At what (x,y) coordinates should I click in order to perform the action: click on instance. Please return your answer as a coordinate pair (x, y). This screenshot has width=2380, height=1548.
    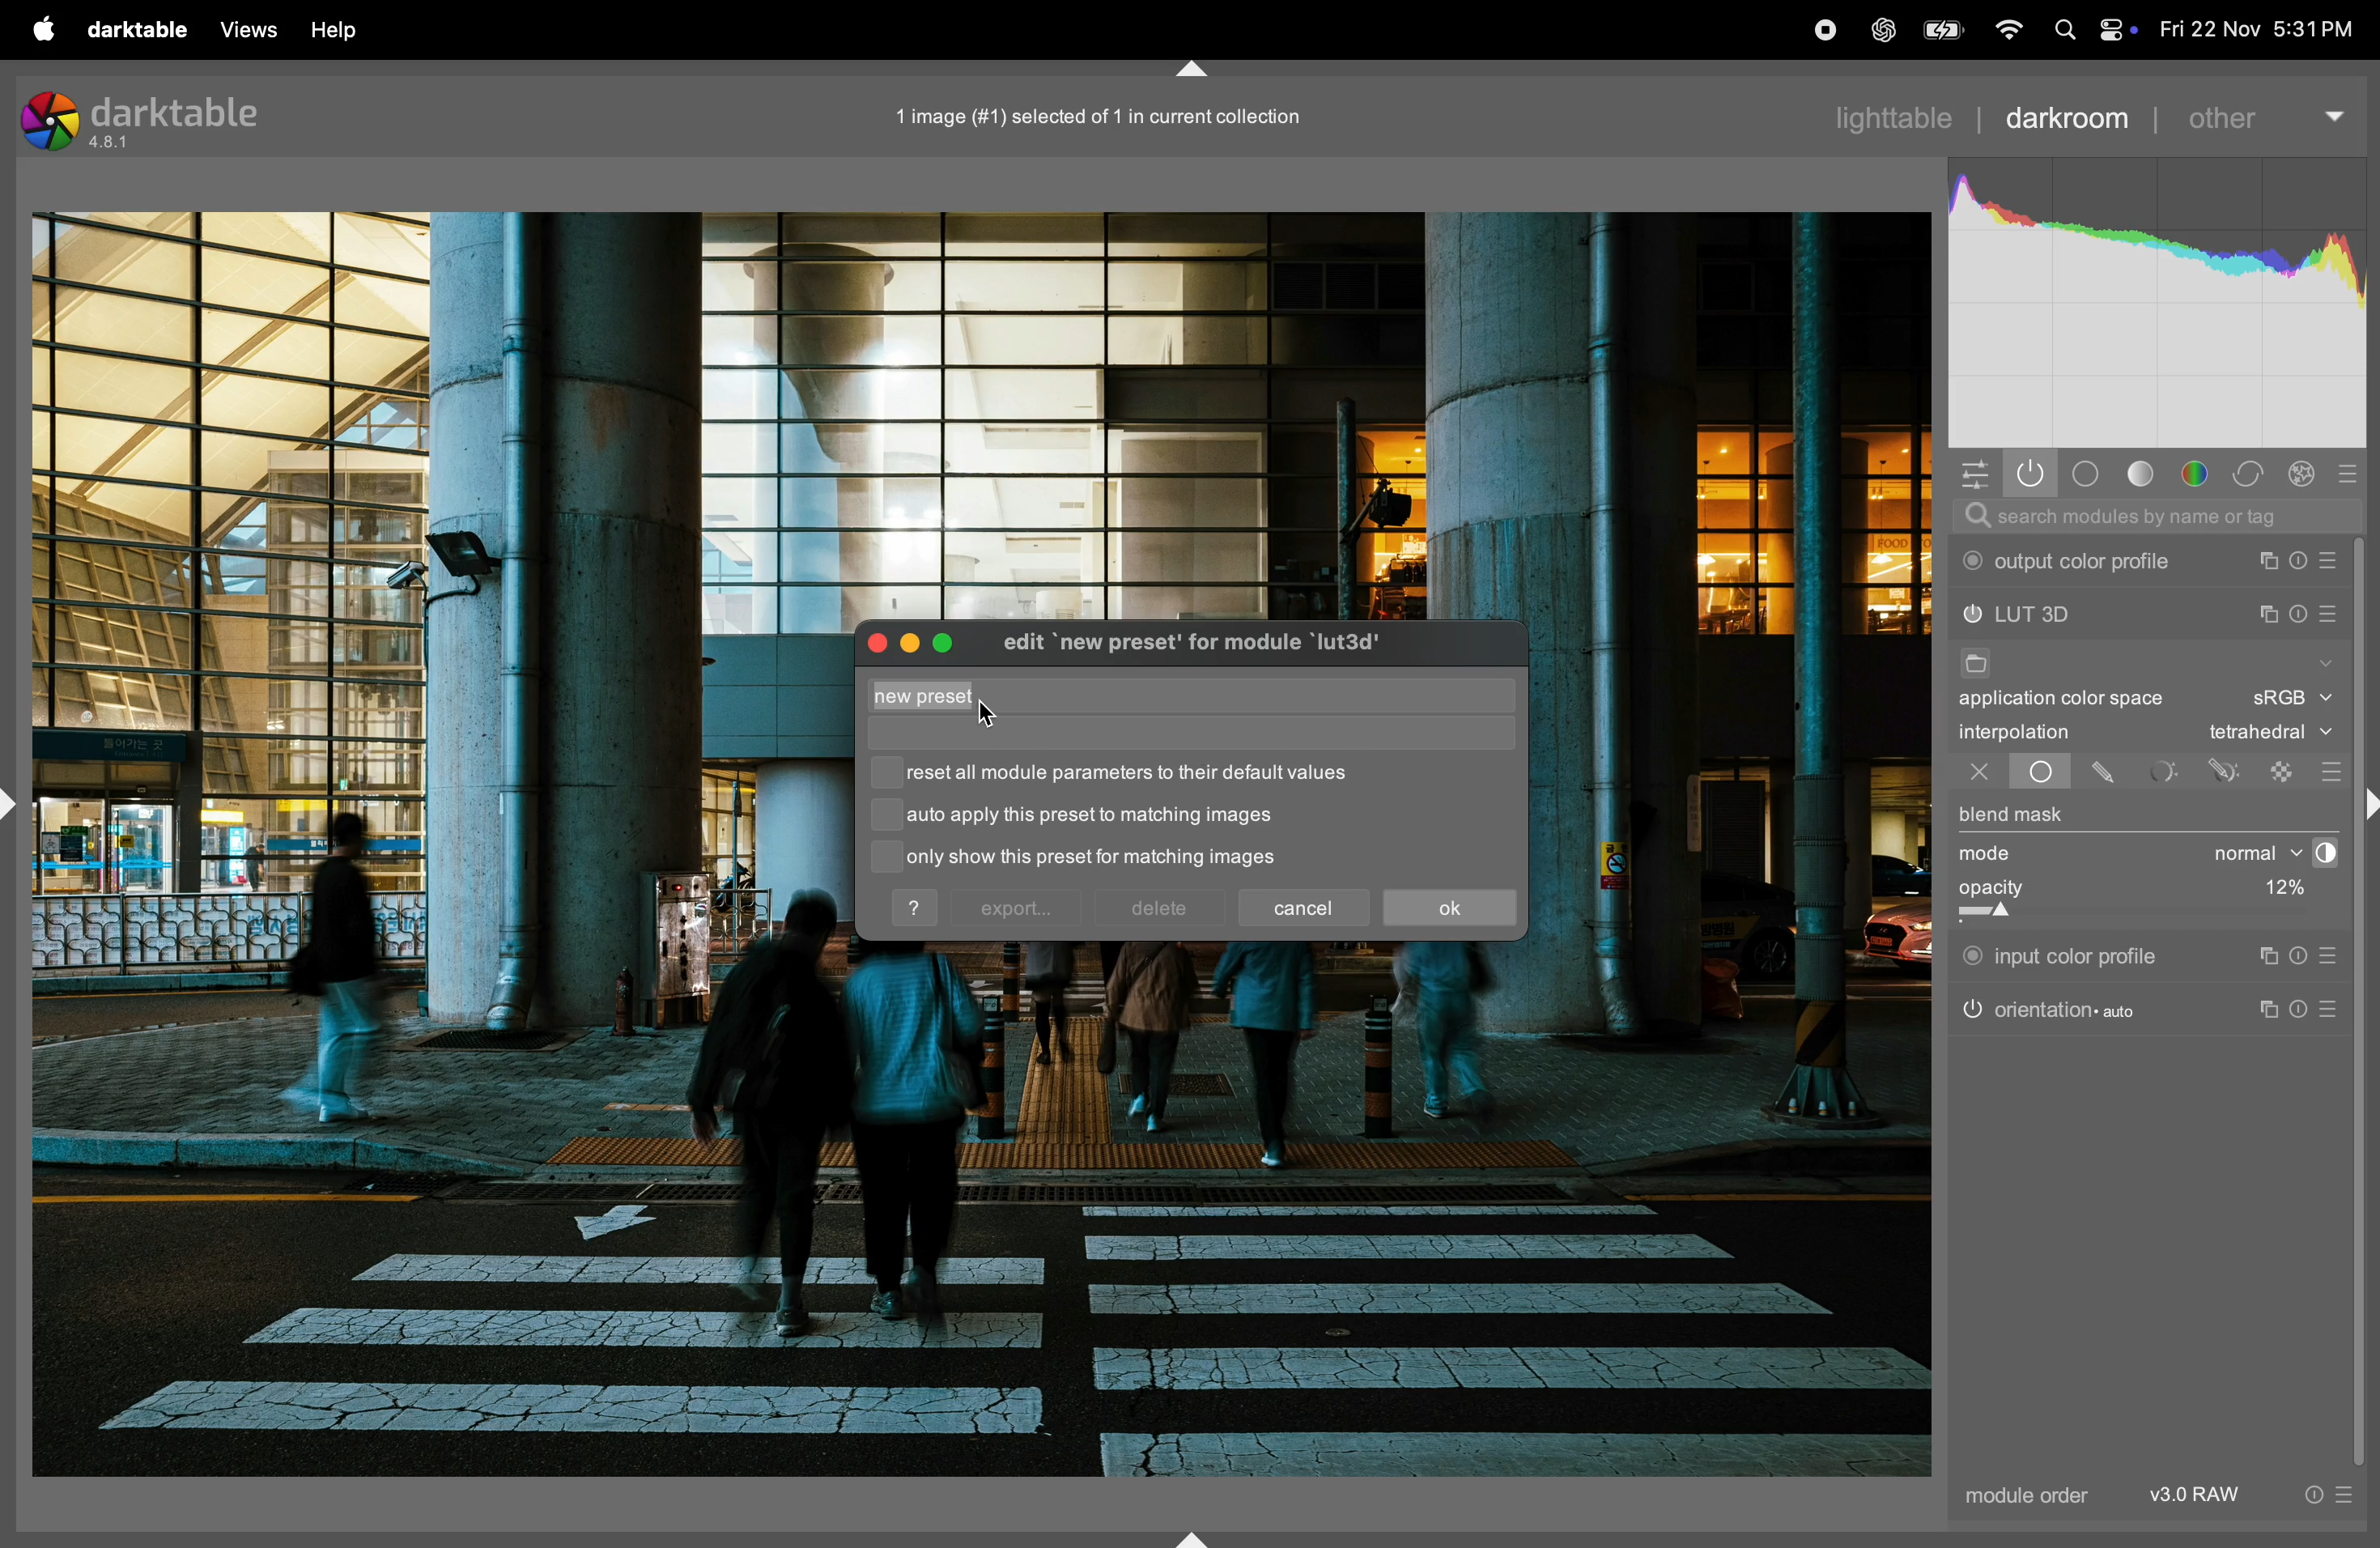
    Looking at the image, I should click on (2273, 1011).